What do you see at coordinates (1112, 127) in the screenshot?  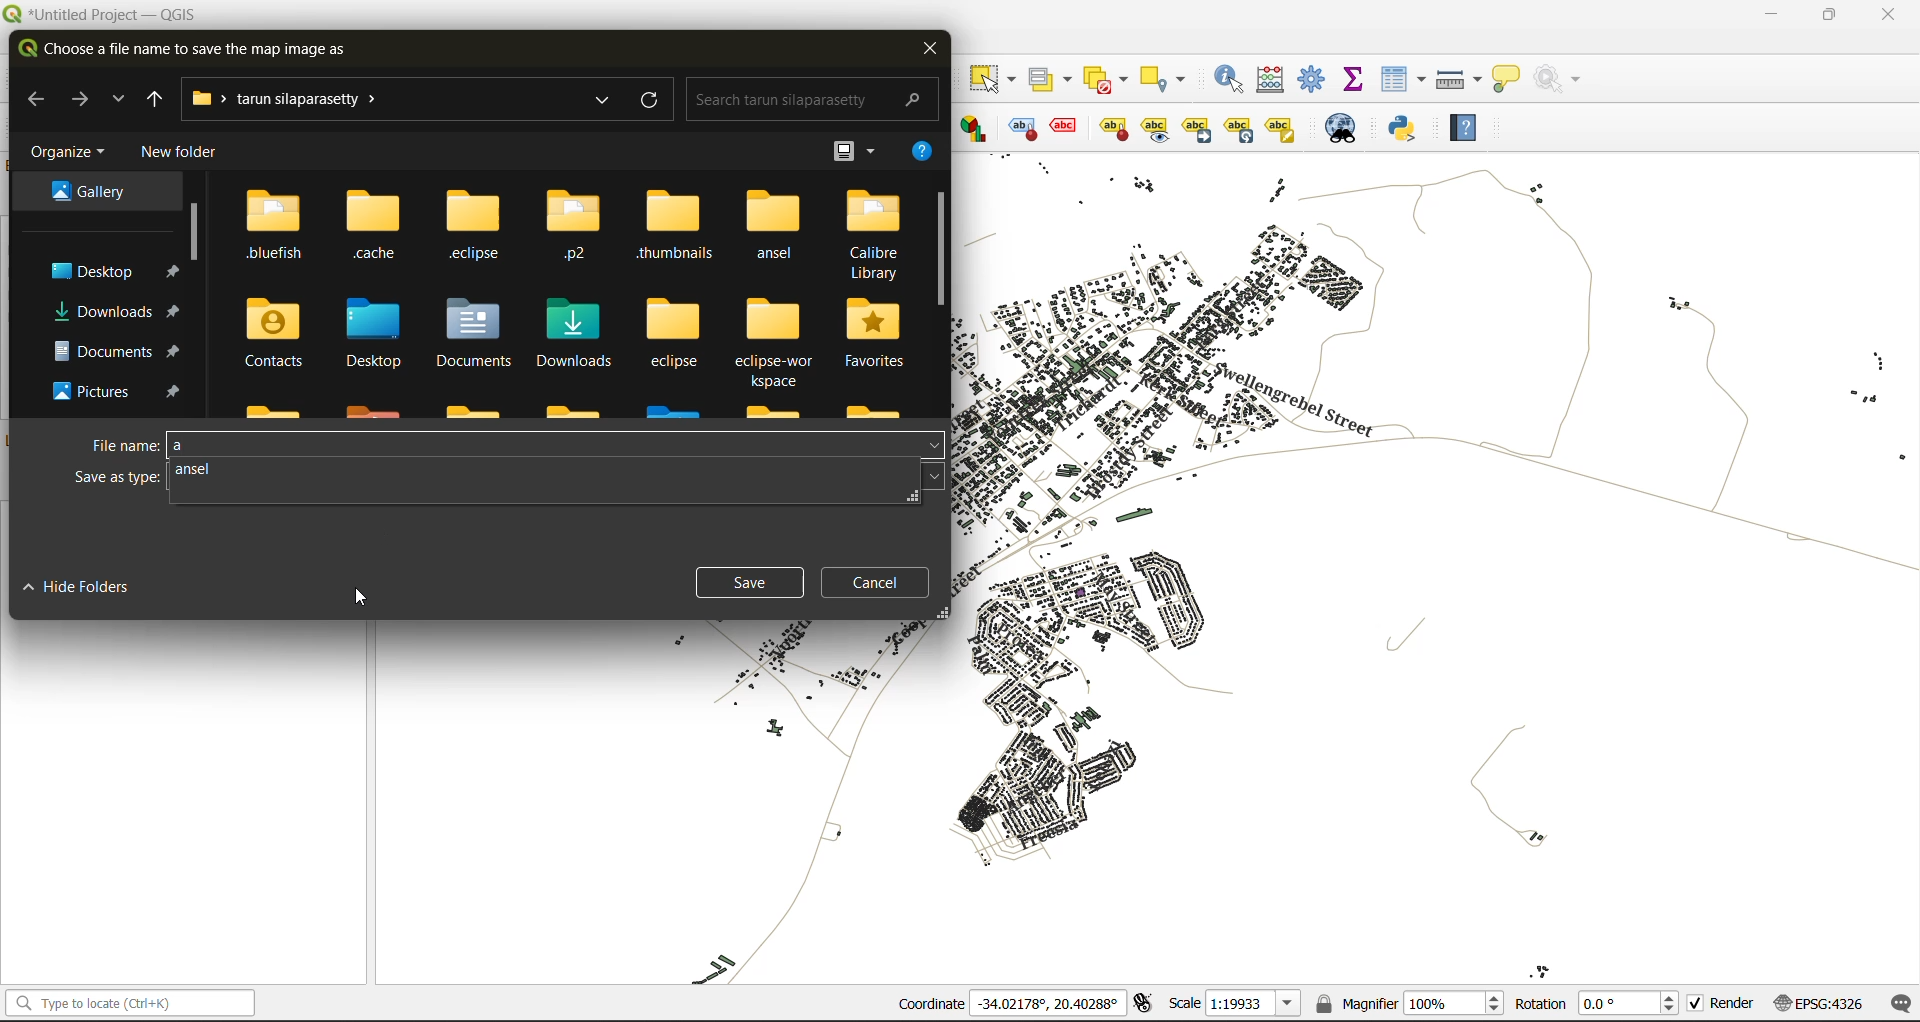 I see `show/hide lable and diagram ` at bounding box center [1112, 127].